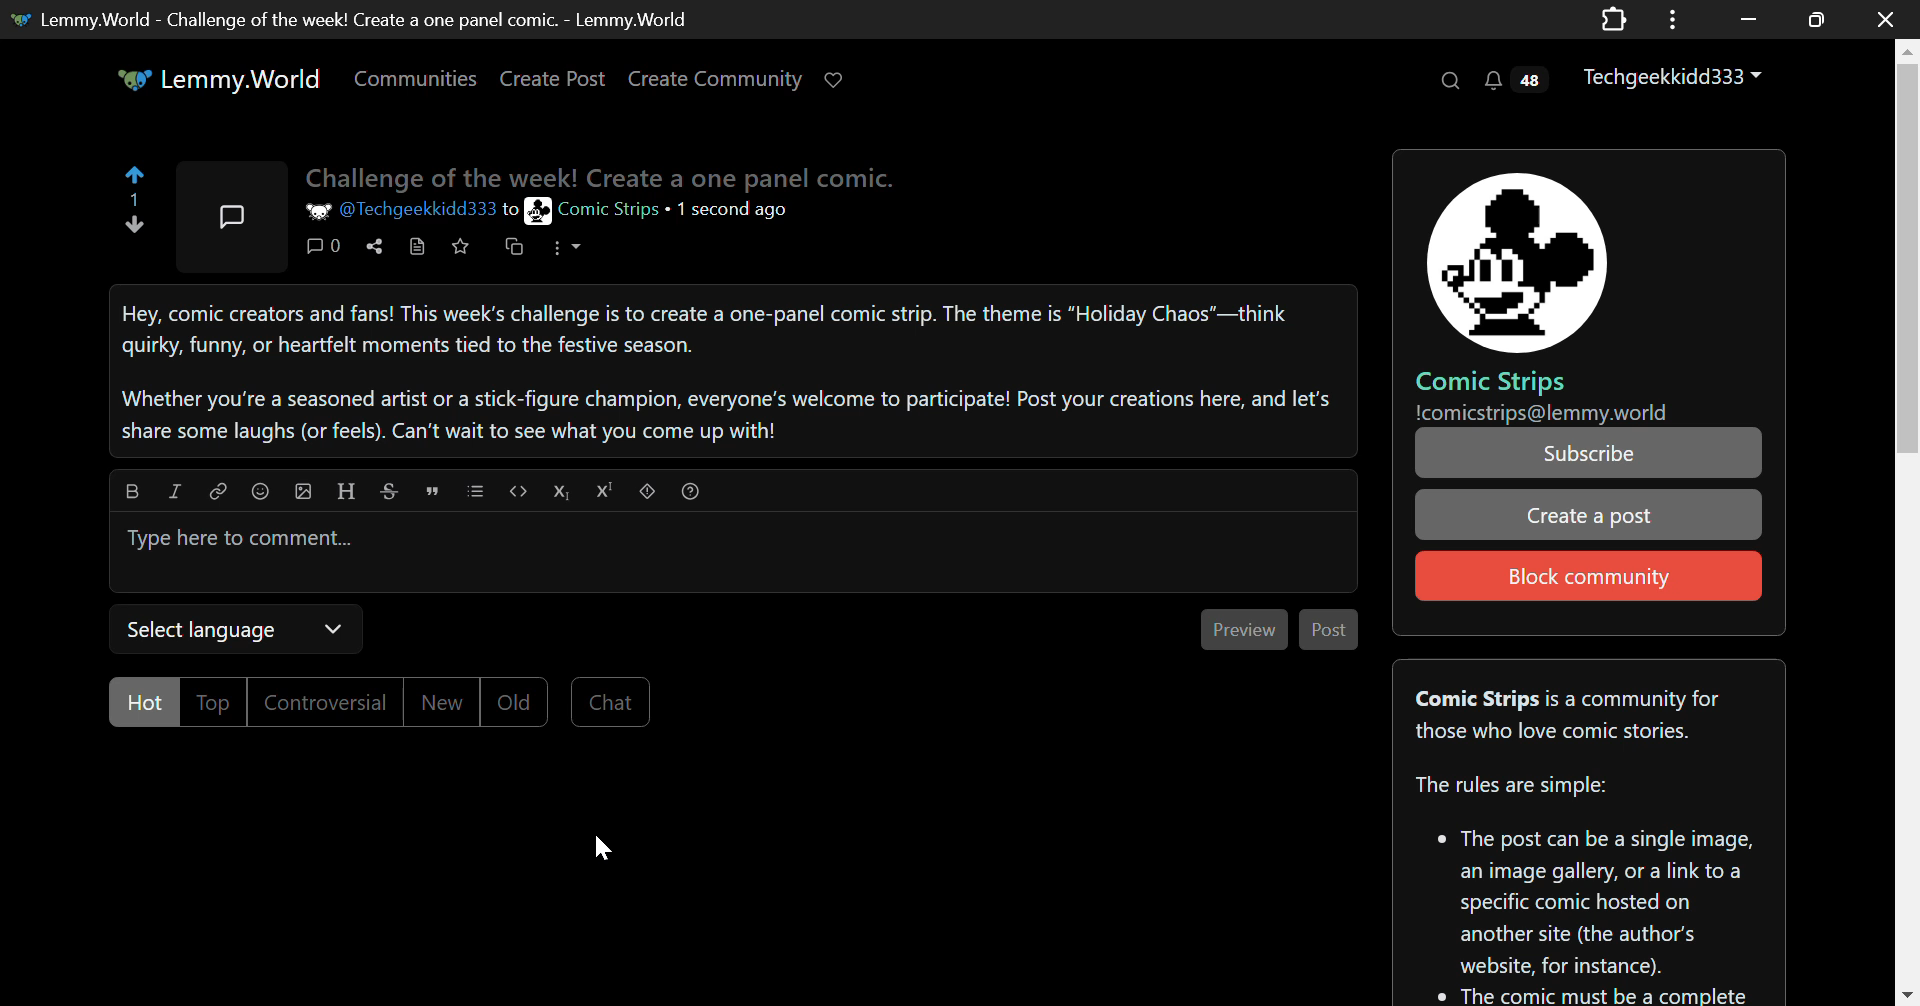 Image resolution: width=1920 pixels, height=1006 pixels. Describe the element at coordinates (1513, 82) in the screenshot. I see `Notifications` at that location.